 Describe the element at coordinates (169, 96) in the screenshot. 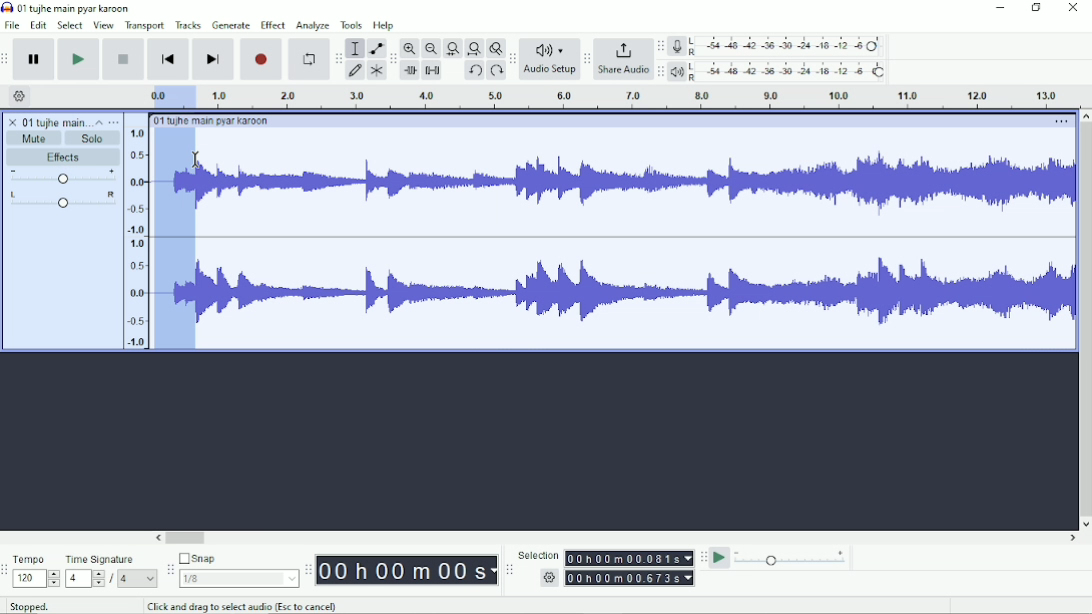

I see `Already Played` at that location.